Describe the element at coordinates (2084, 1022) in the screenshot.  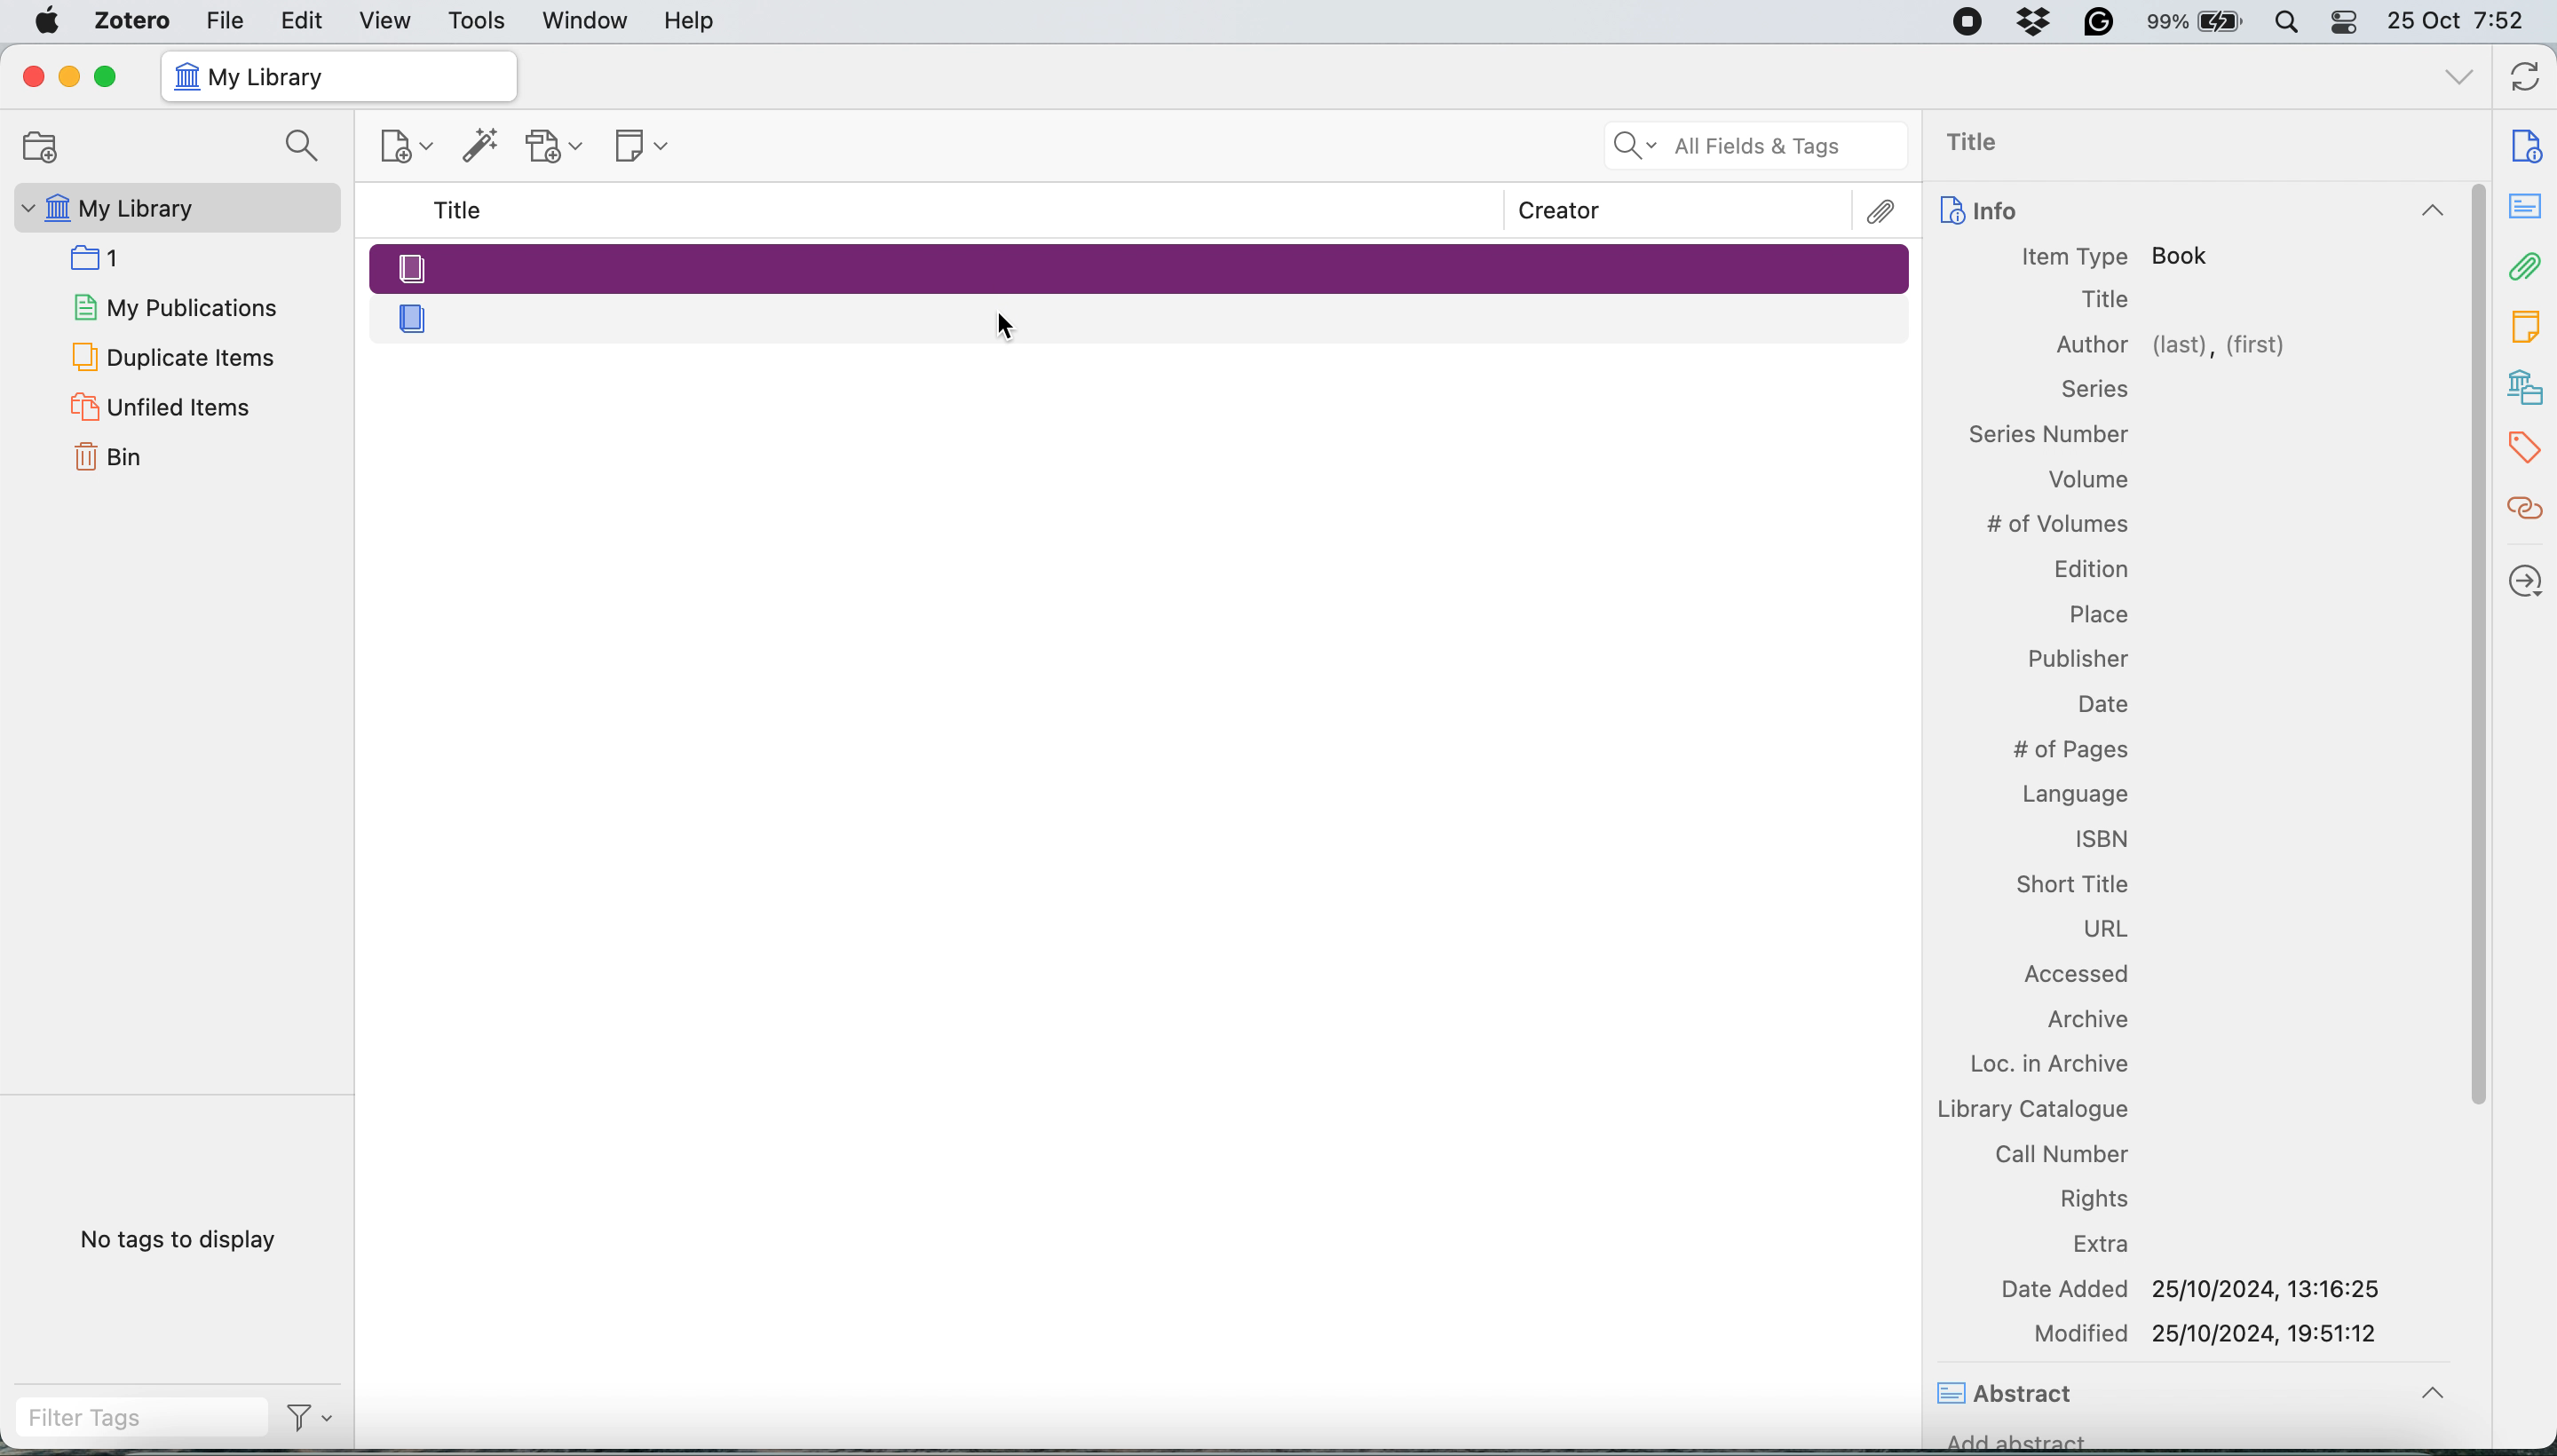
I see `Archive` at that location.